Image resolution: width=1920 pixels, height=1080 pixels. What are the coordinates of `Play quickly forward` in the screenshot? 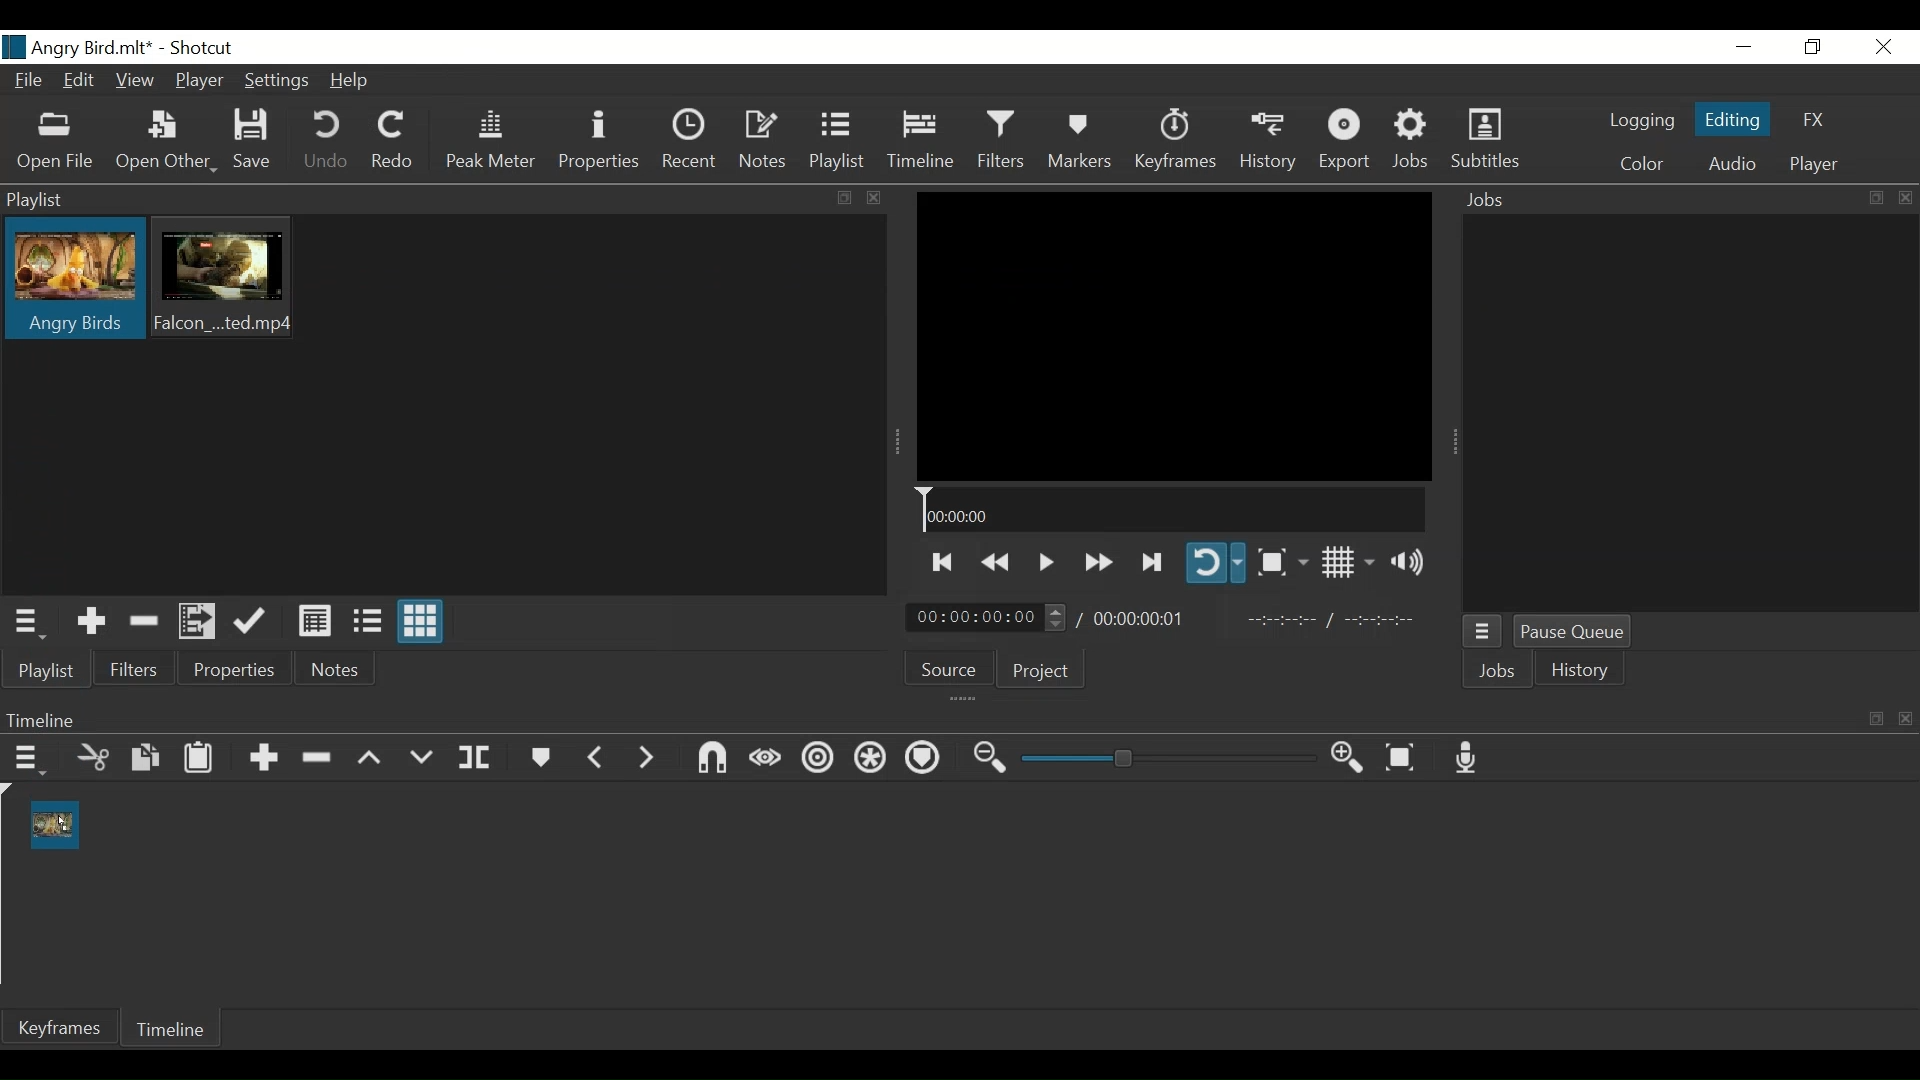 It's located at (1097, 560).